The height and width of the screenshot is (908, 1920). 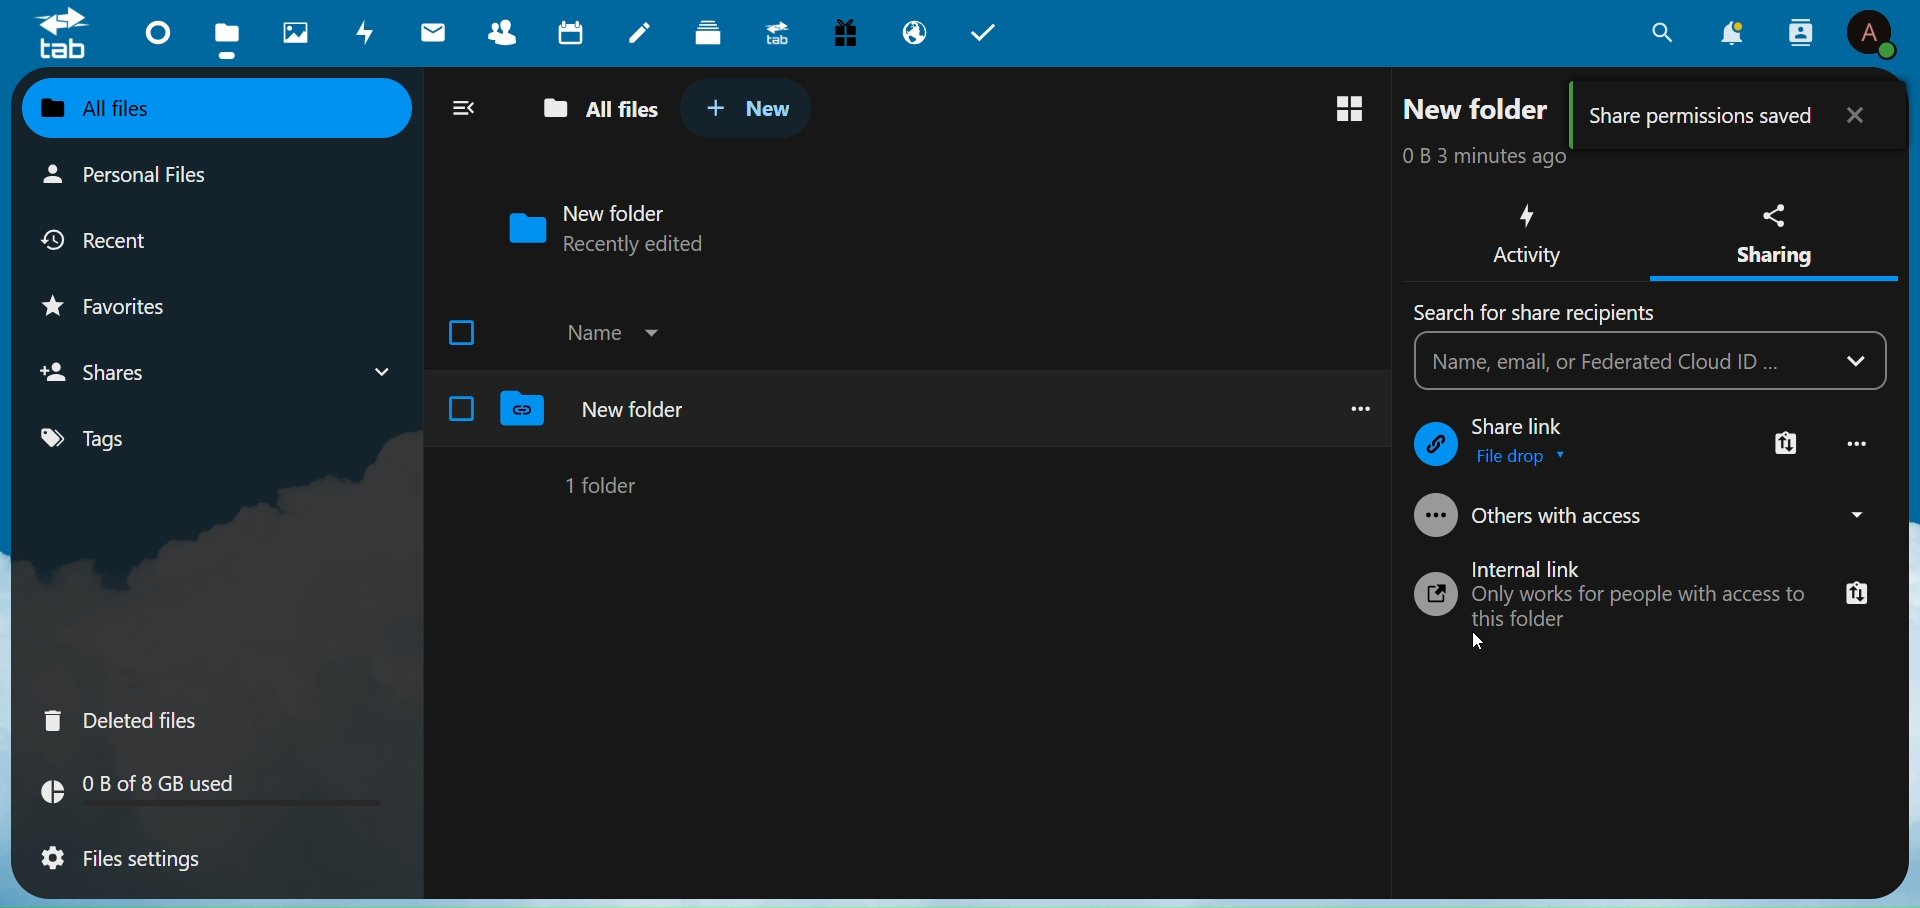 What do you see at coordinates (635, 409) in the screenshot?
I see `New Folder` at bounding box center [635, 409].